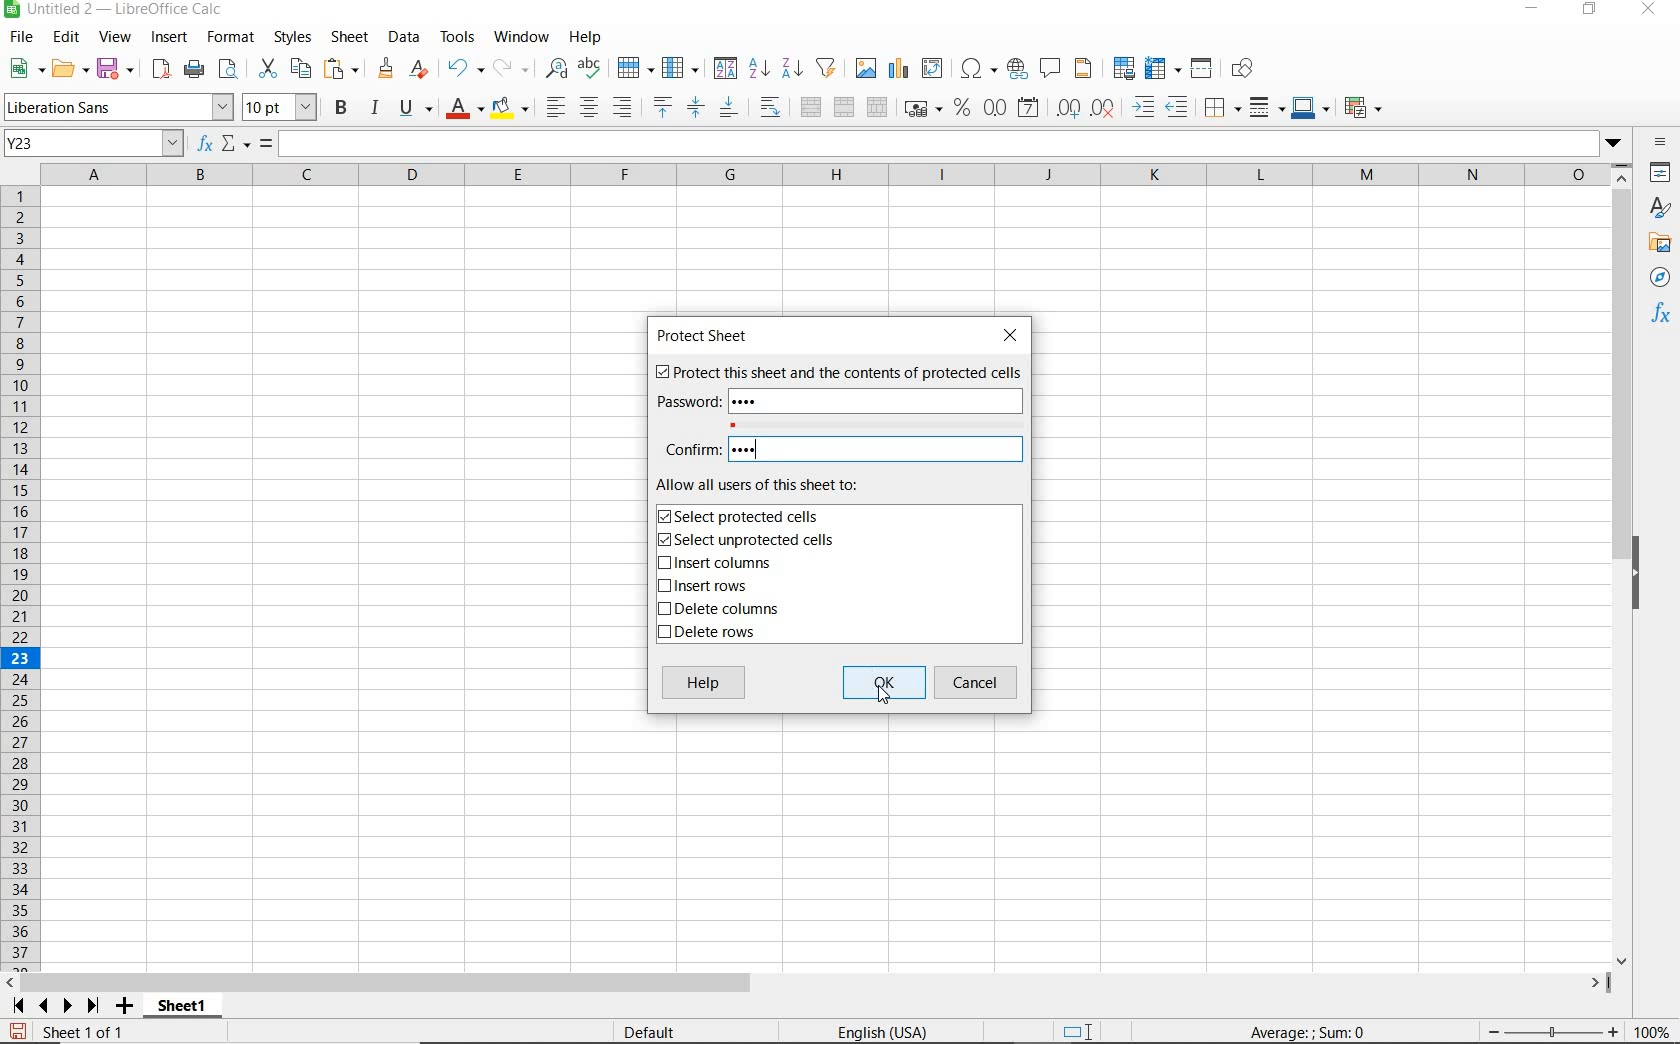 The height and width of the screenshot is (1044, 1680). Describe the element at coordinates (127, 1007) in the screenshot. I see `ADD SHEET` at that location.